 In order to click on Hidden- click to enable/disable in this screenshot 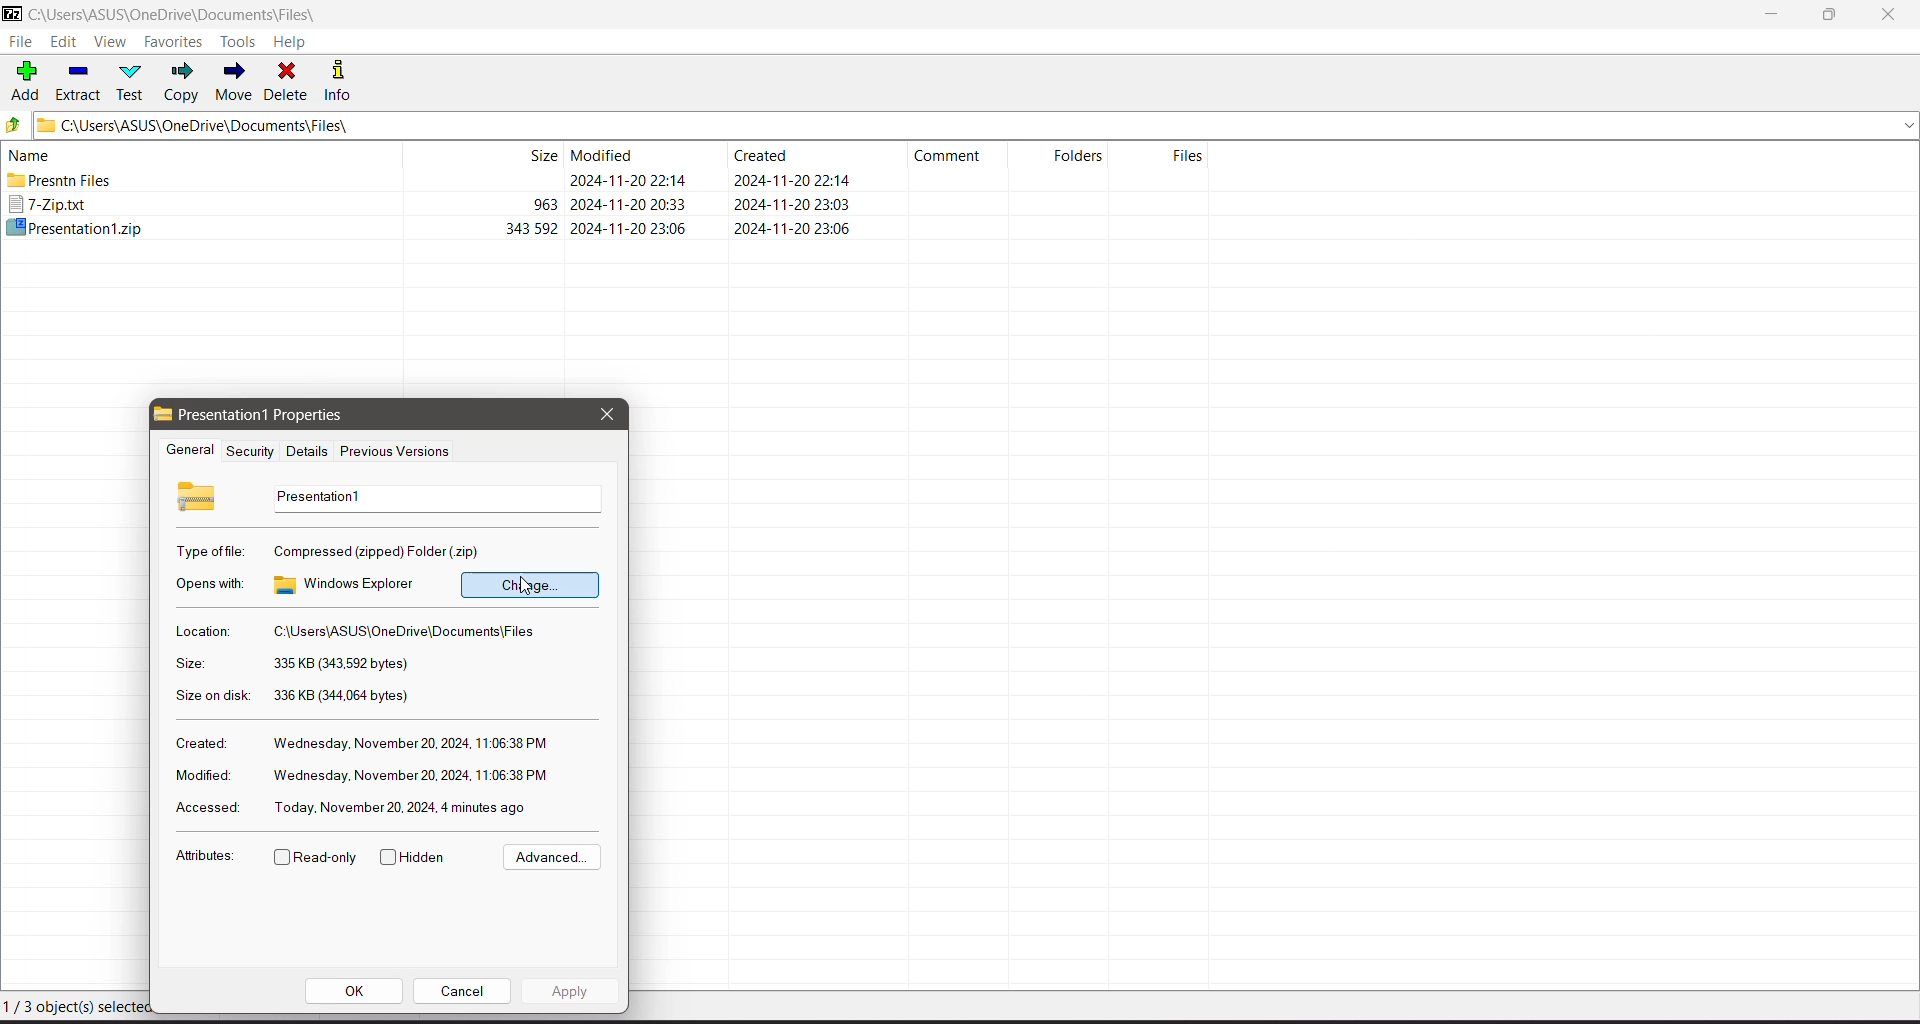, I will do `click(417, 858)`.